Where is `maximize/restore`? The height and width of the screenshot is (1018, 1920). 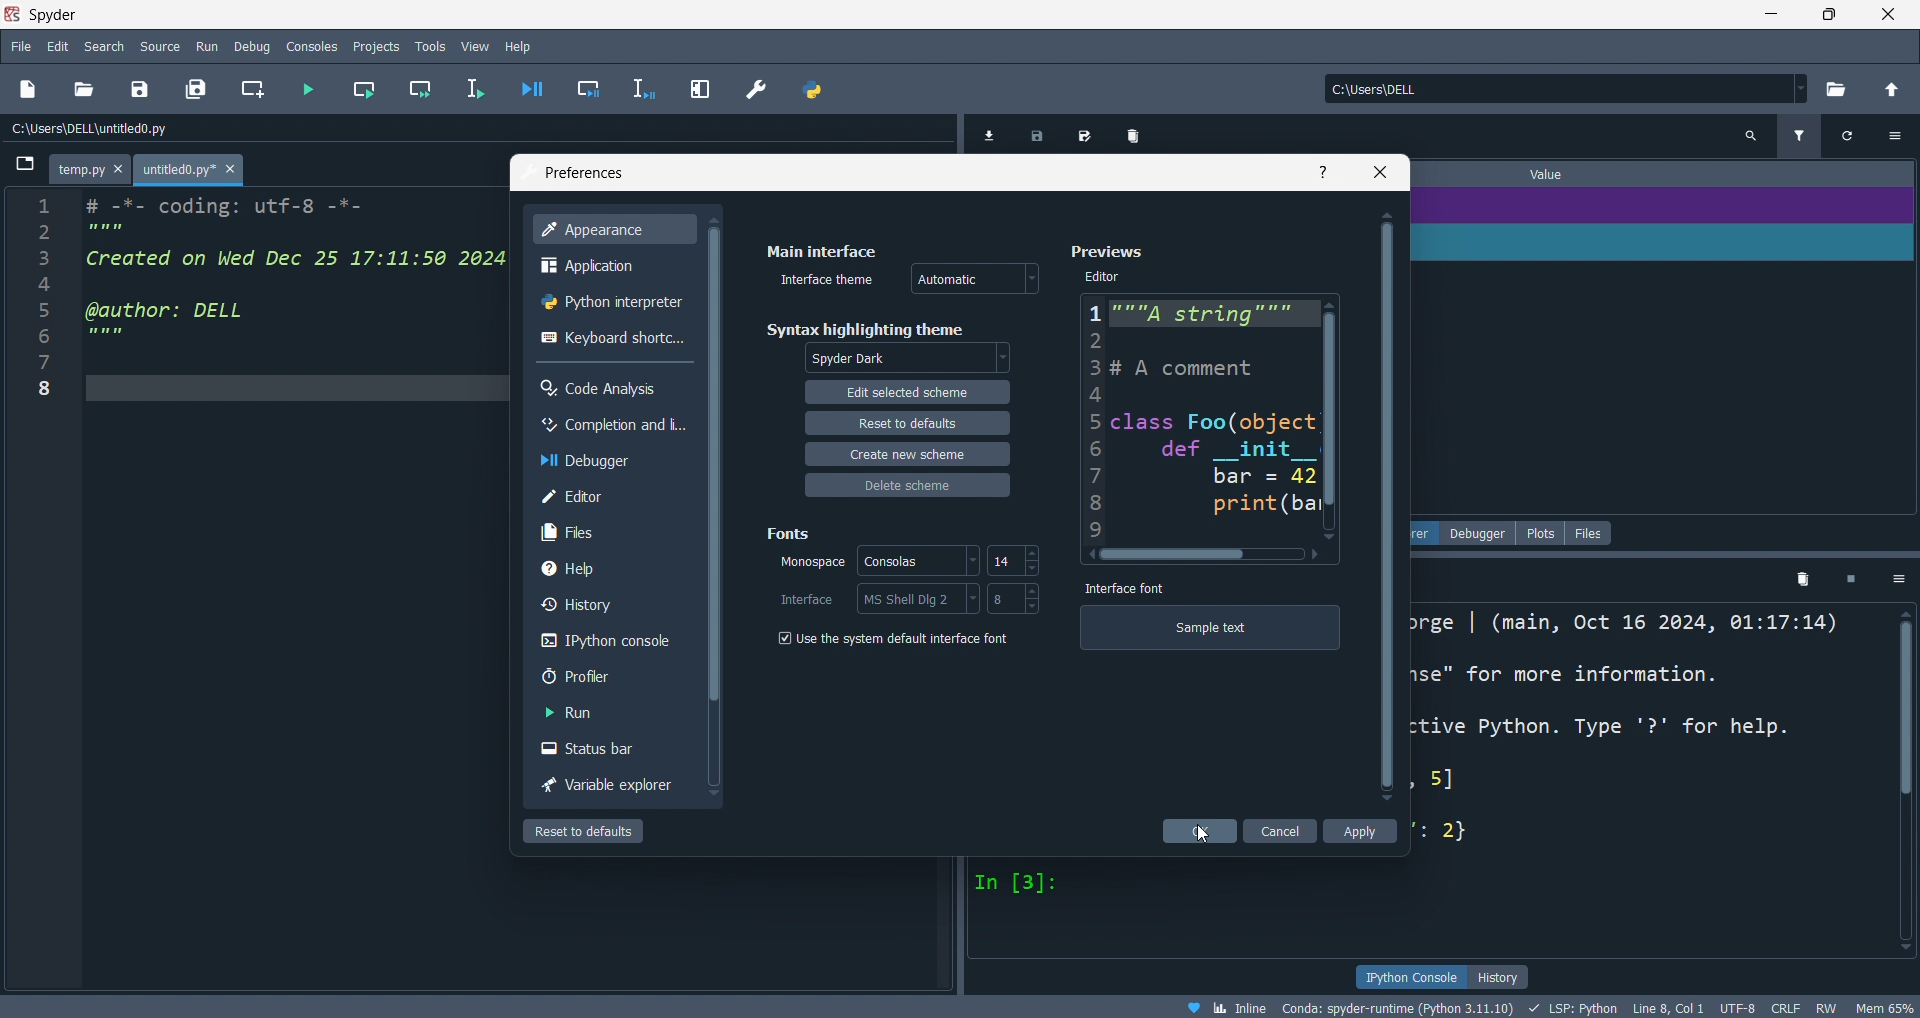 maximize/restore is located at coordinates (1827, 16).